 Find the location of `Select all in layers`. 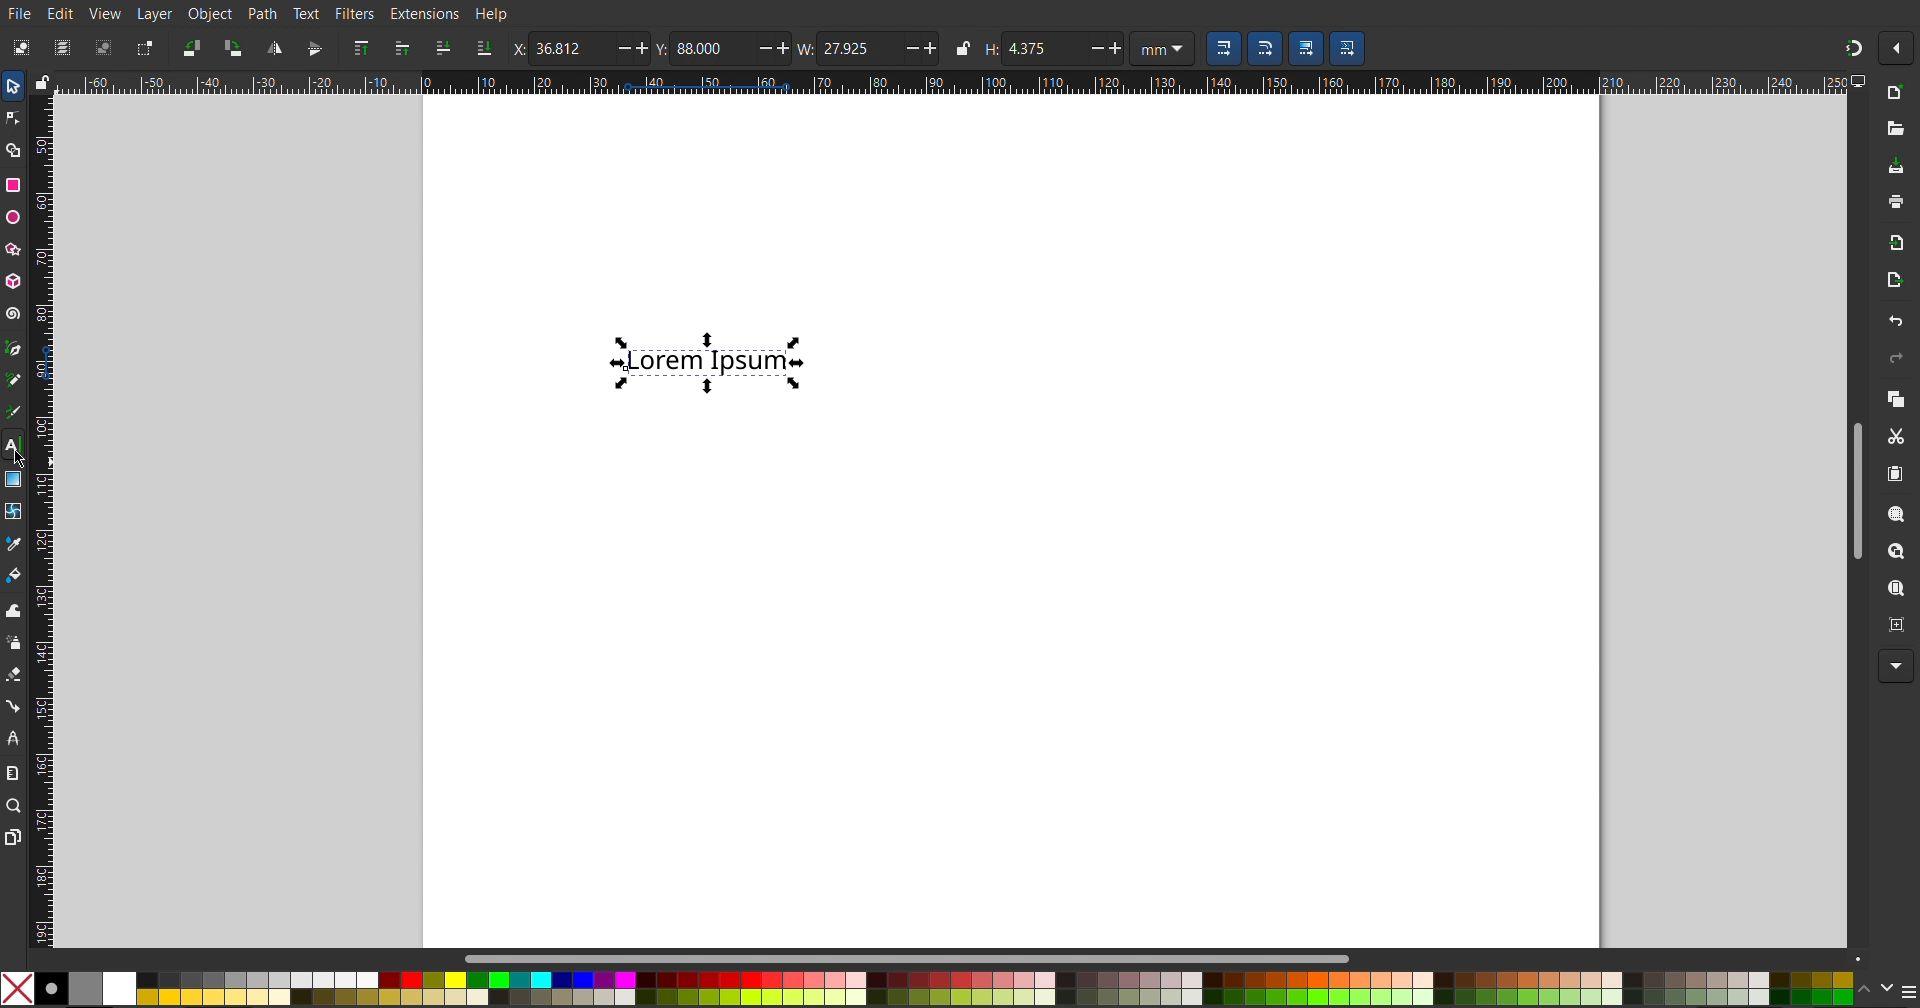

Select all in layers is located at coordinates (62, 46).